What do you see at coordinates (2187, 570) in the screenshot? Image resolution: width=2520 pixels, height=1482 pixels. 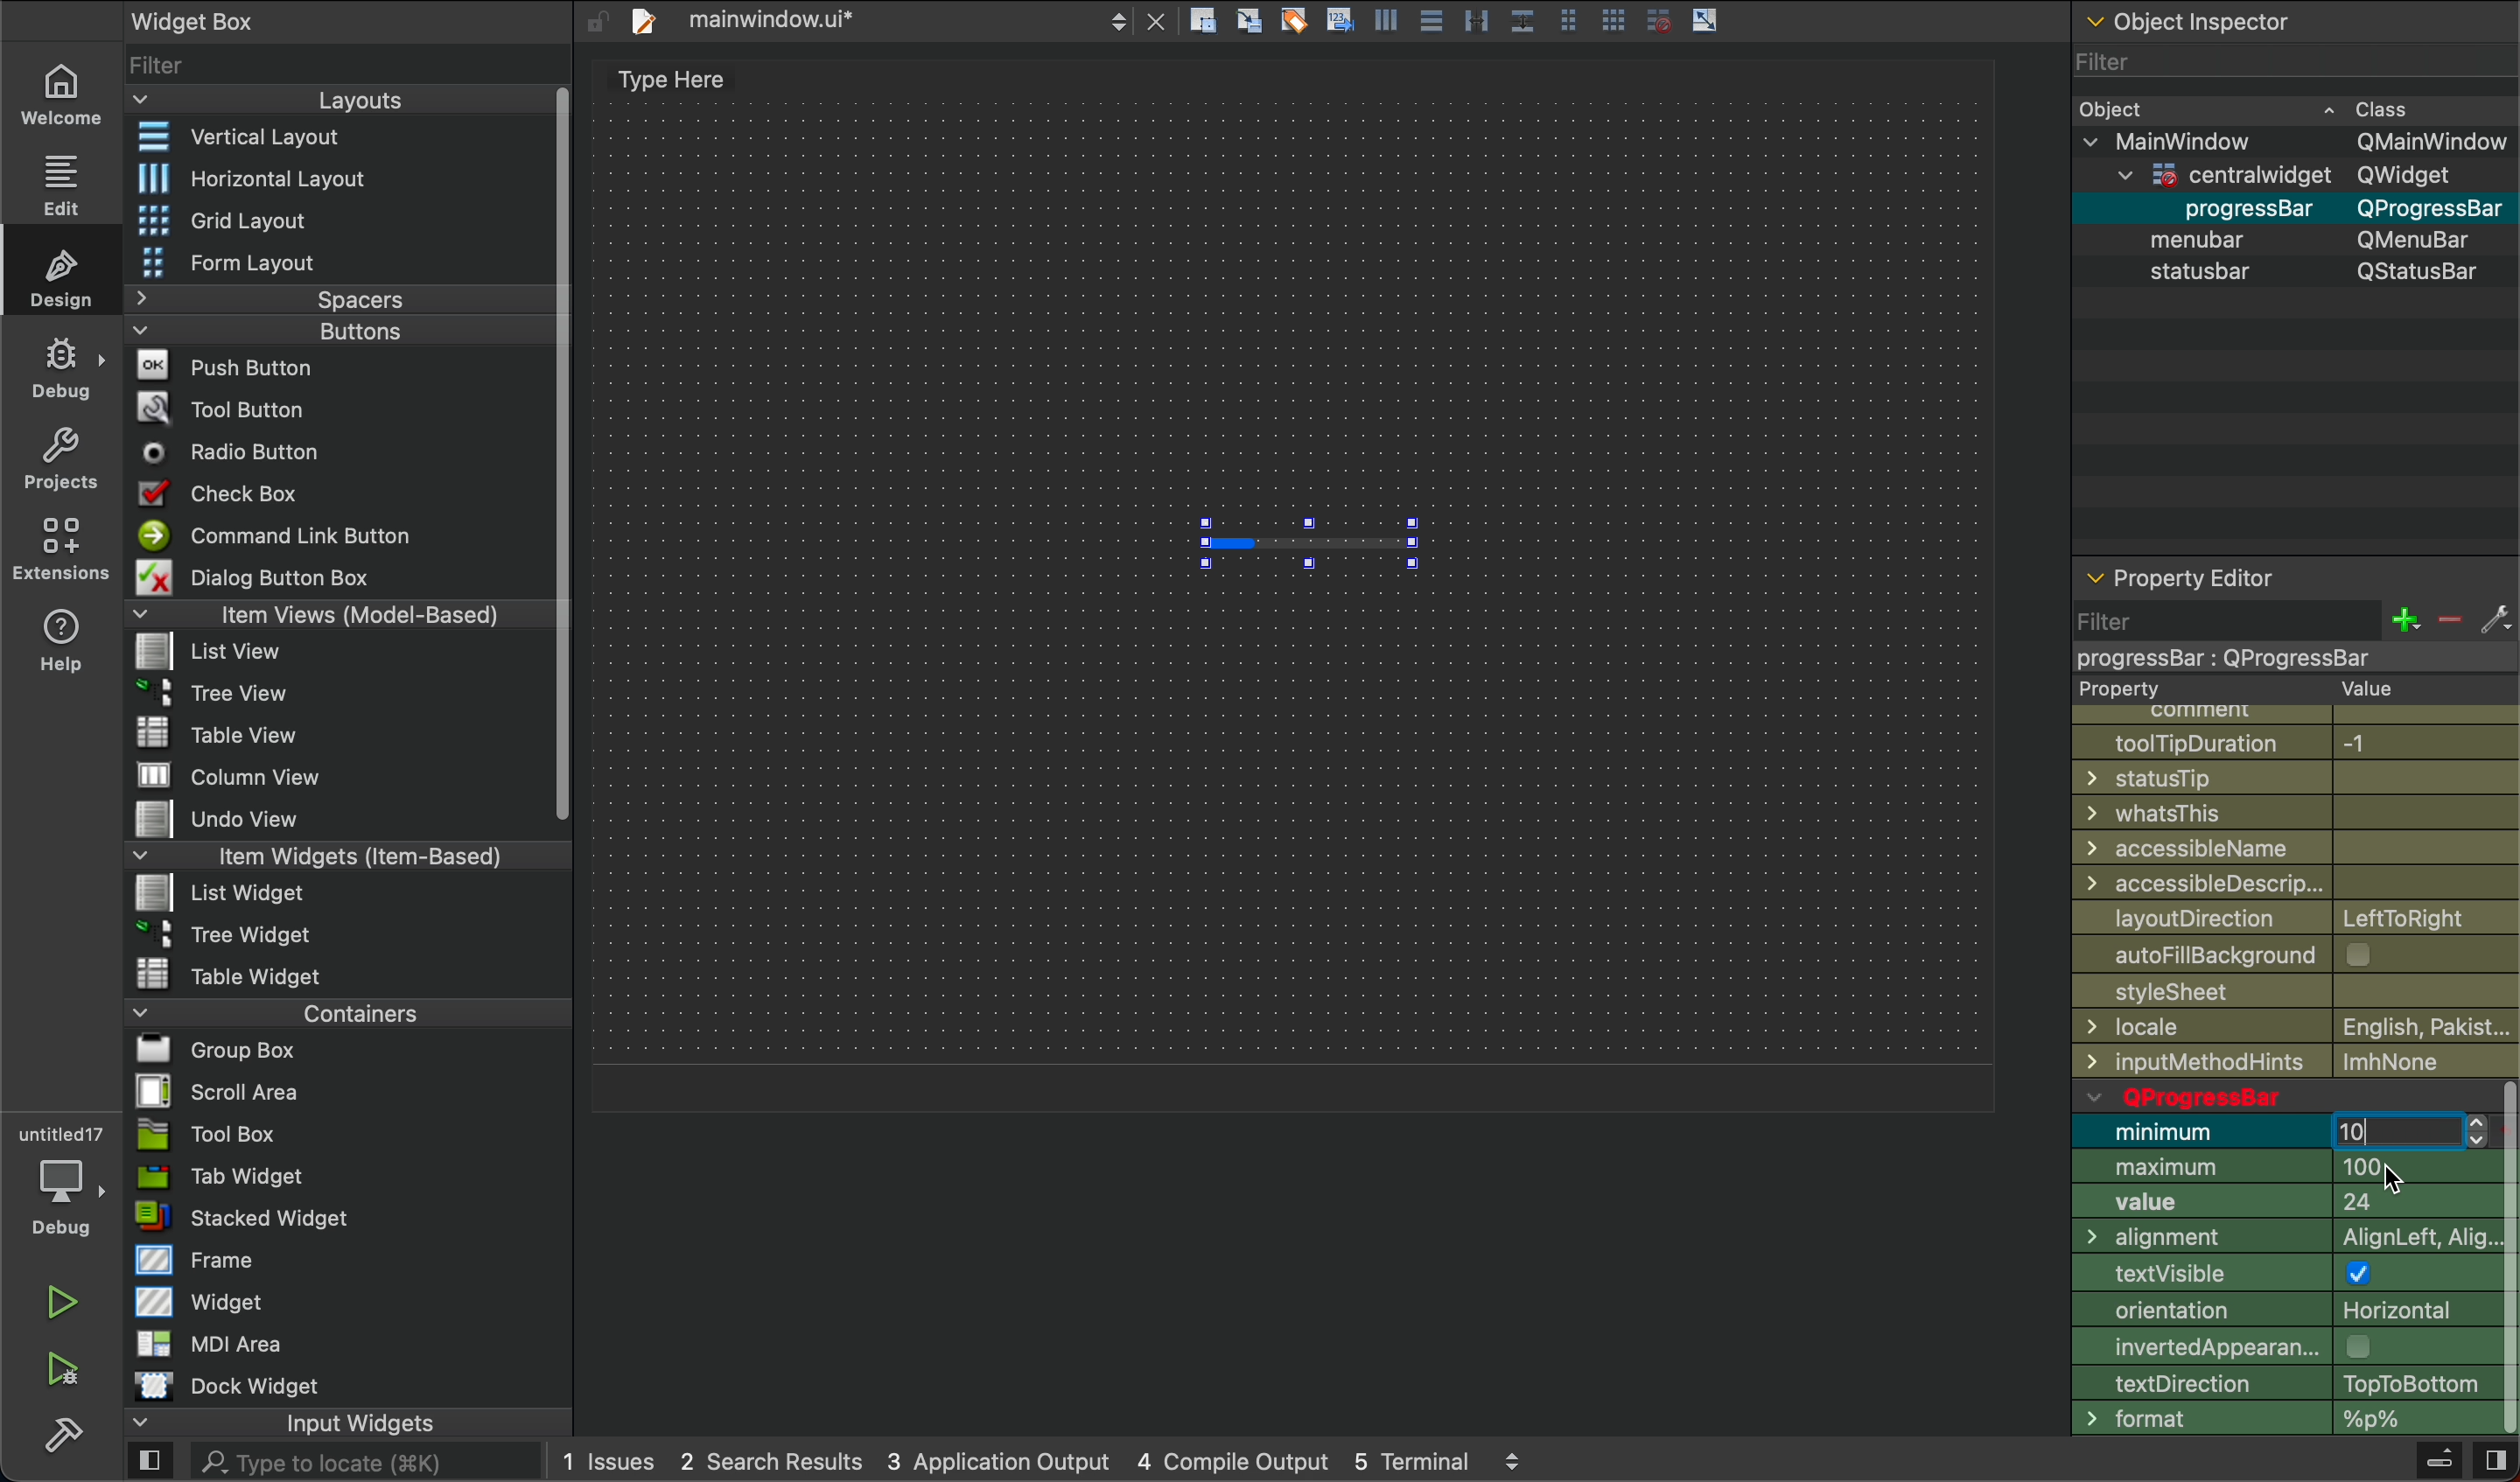 I see `property editor` at bounding box center [2187, 570].